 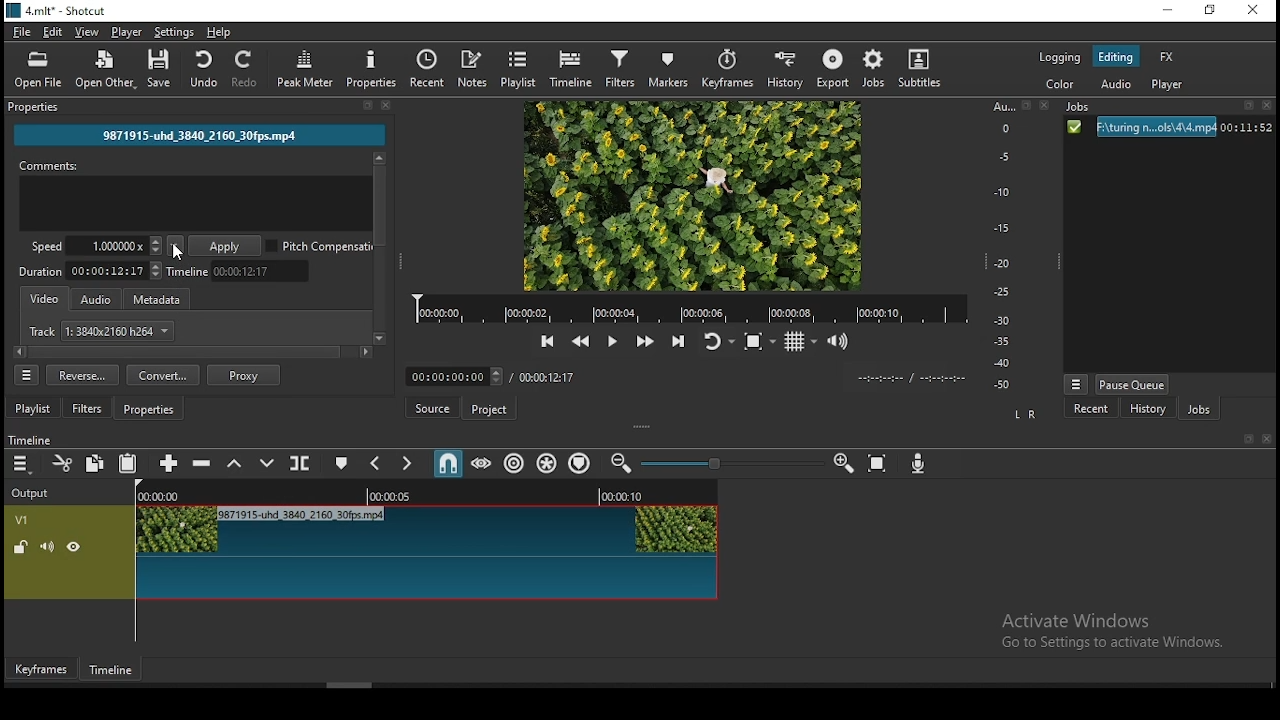 What do you see at coordinates (786, 69) in the screenshot?
I see `history` at bounding box center [786, 69].